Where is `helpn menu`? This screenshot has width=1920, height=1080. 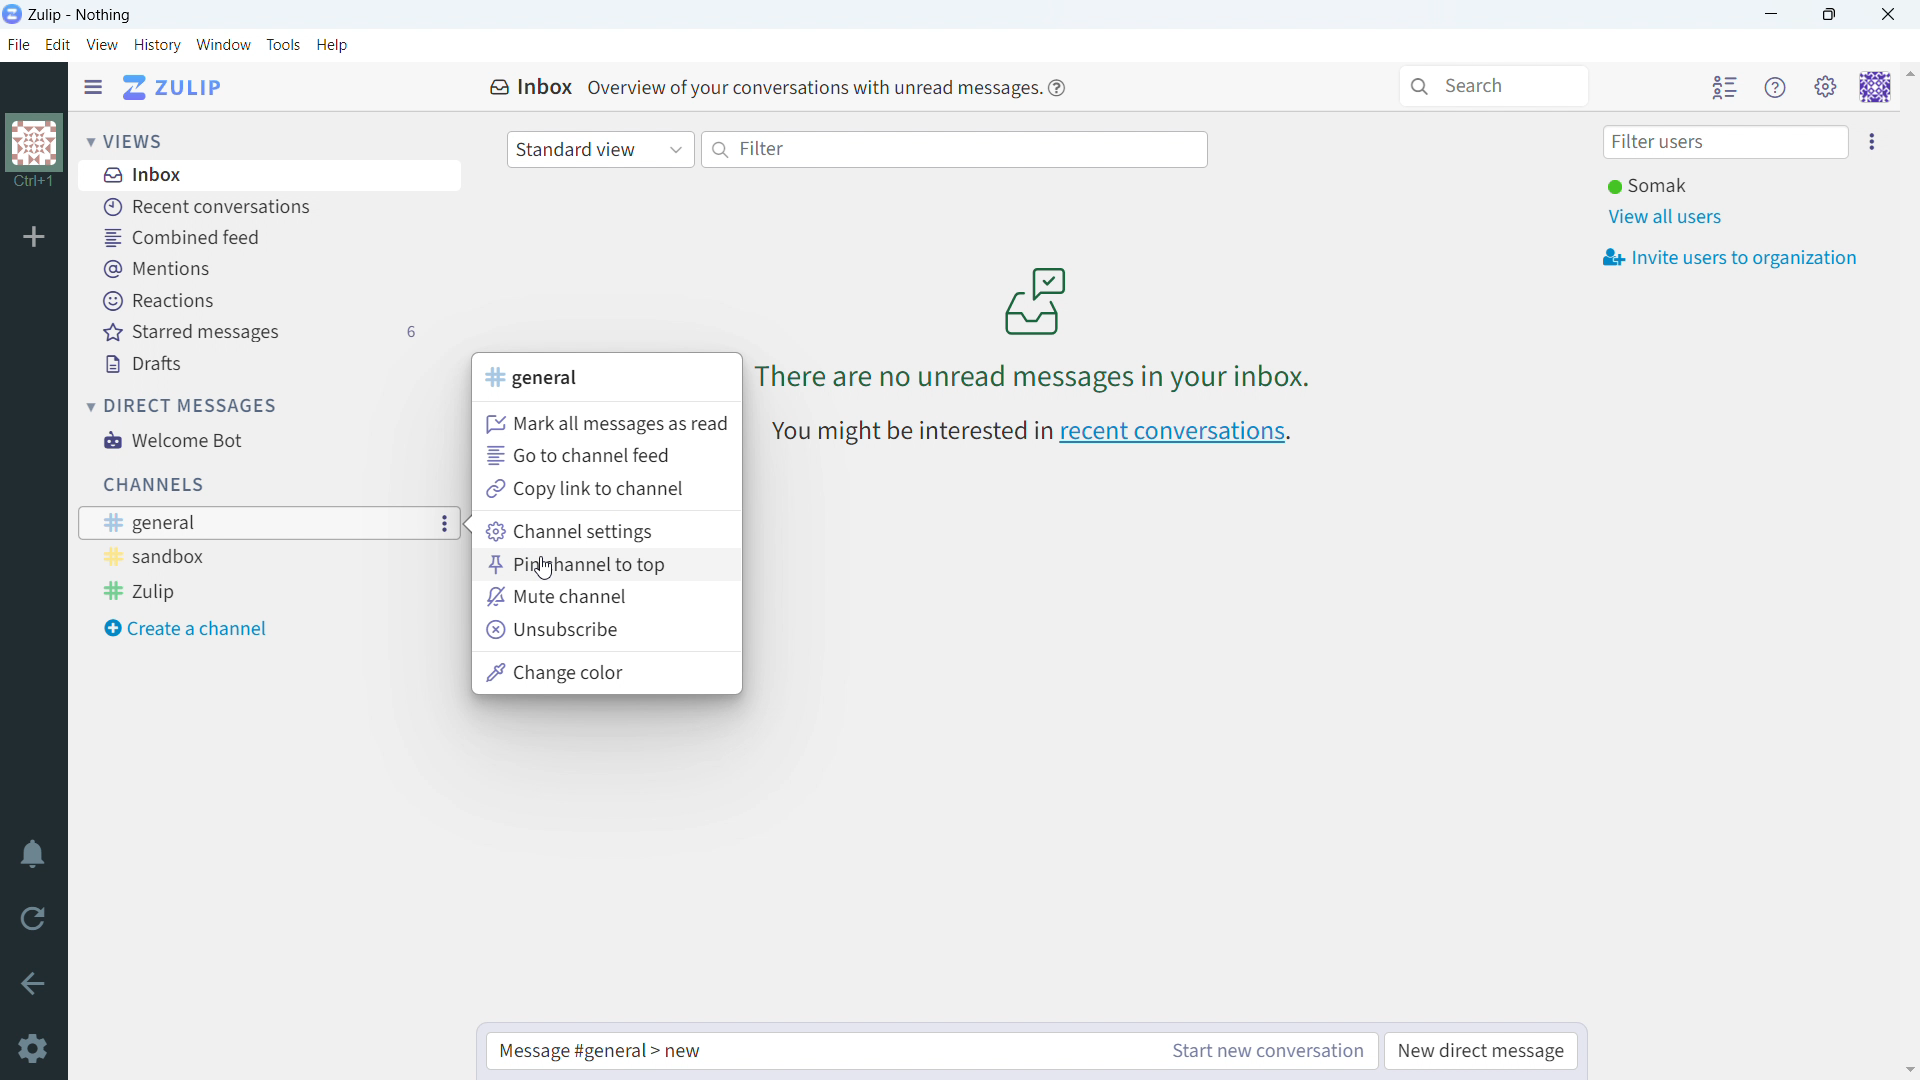
helpn menu is located at coordinates (1776, 87).